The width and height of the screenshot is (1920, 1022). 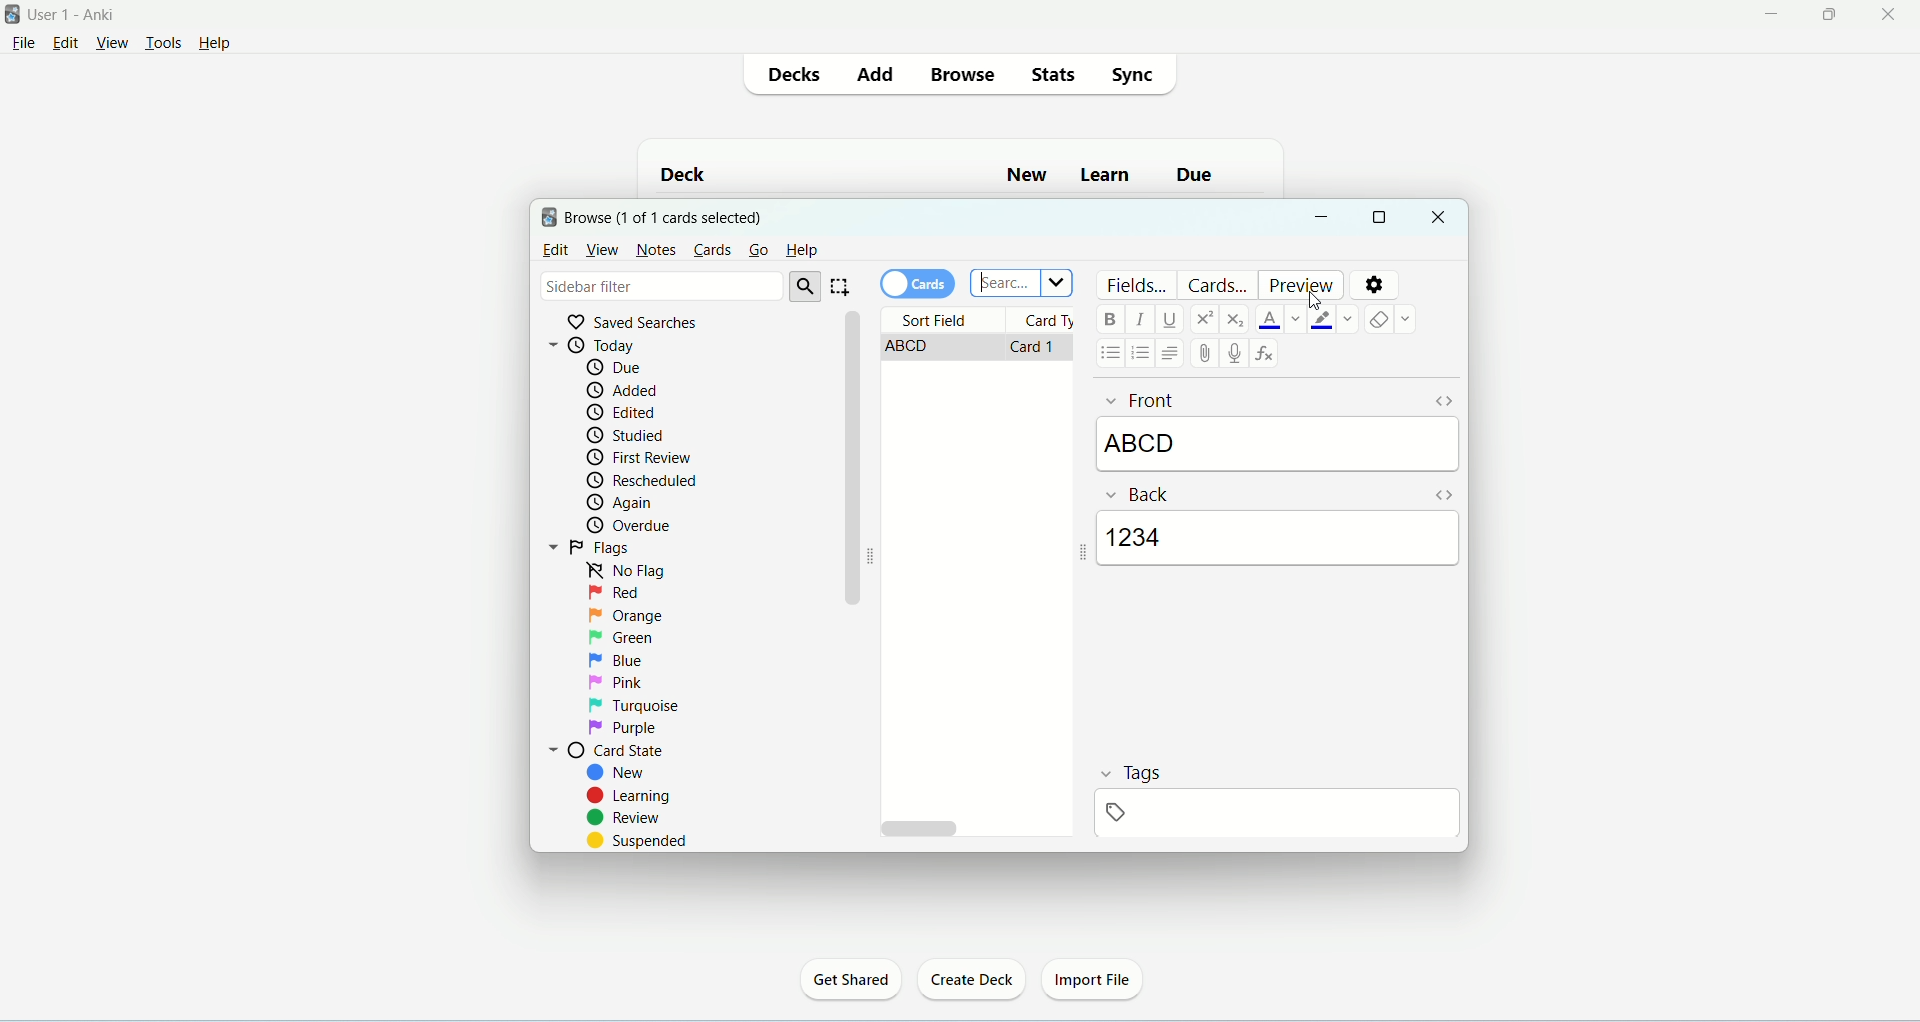 What do you see at coordinates (1267, 355) in the screenshot?
I see `equation` at bounding box center [1267, 355].